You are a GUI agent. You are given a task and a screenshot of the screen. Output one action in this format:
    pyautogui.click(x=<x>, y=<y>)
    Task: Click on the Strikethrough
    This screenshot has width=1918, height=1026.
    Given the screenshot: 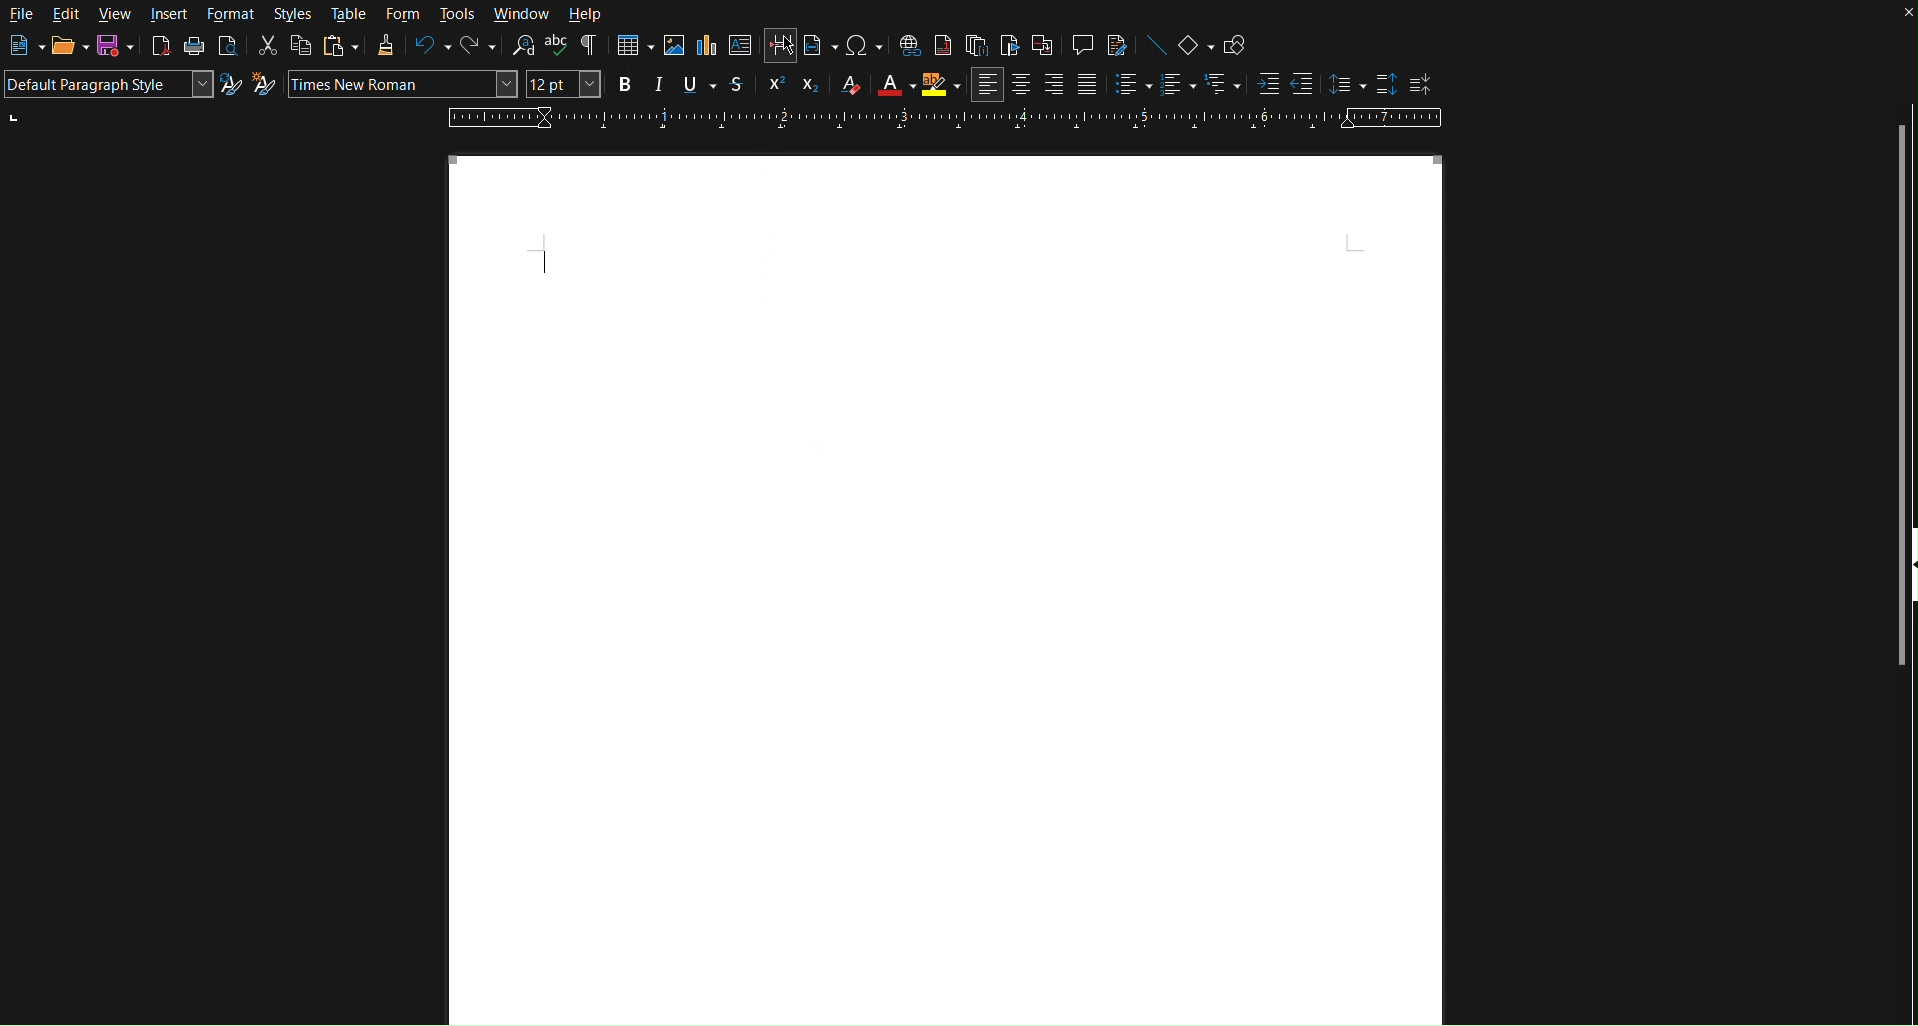 What is the action you would take?
    pyautogui.click(x=739, y=86)
    